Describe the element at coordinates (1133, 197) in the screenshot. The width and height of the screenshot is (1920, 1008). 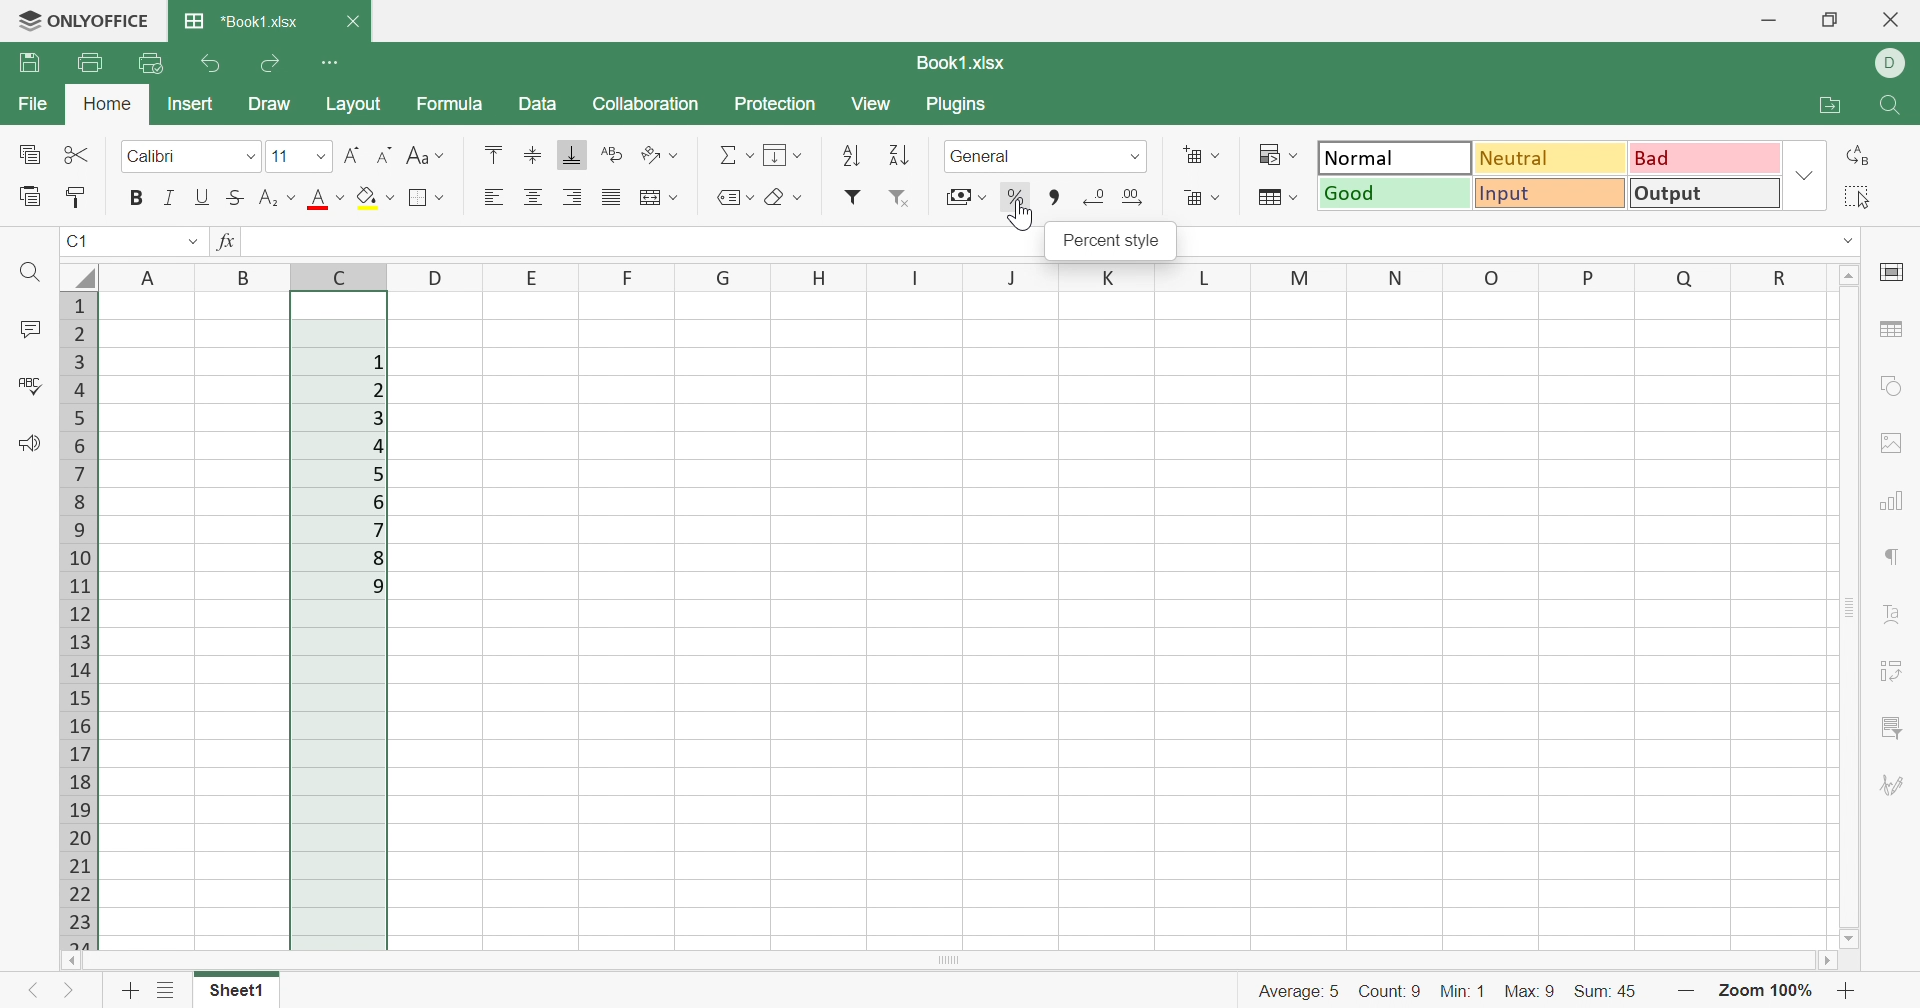
I see `Increase decimals` at that location.